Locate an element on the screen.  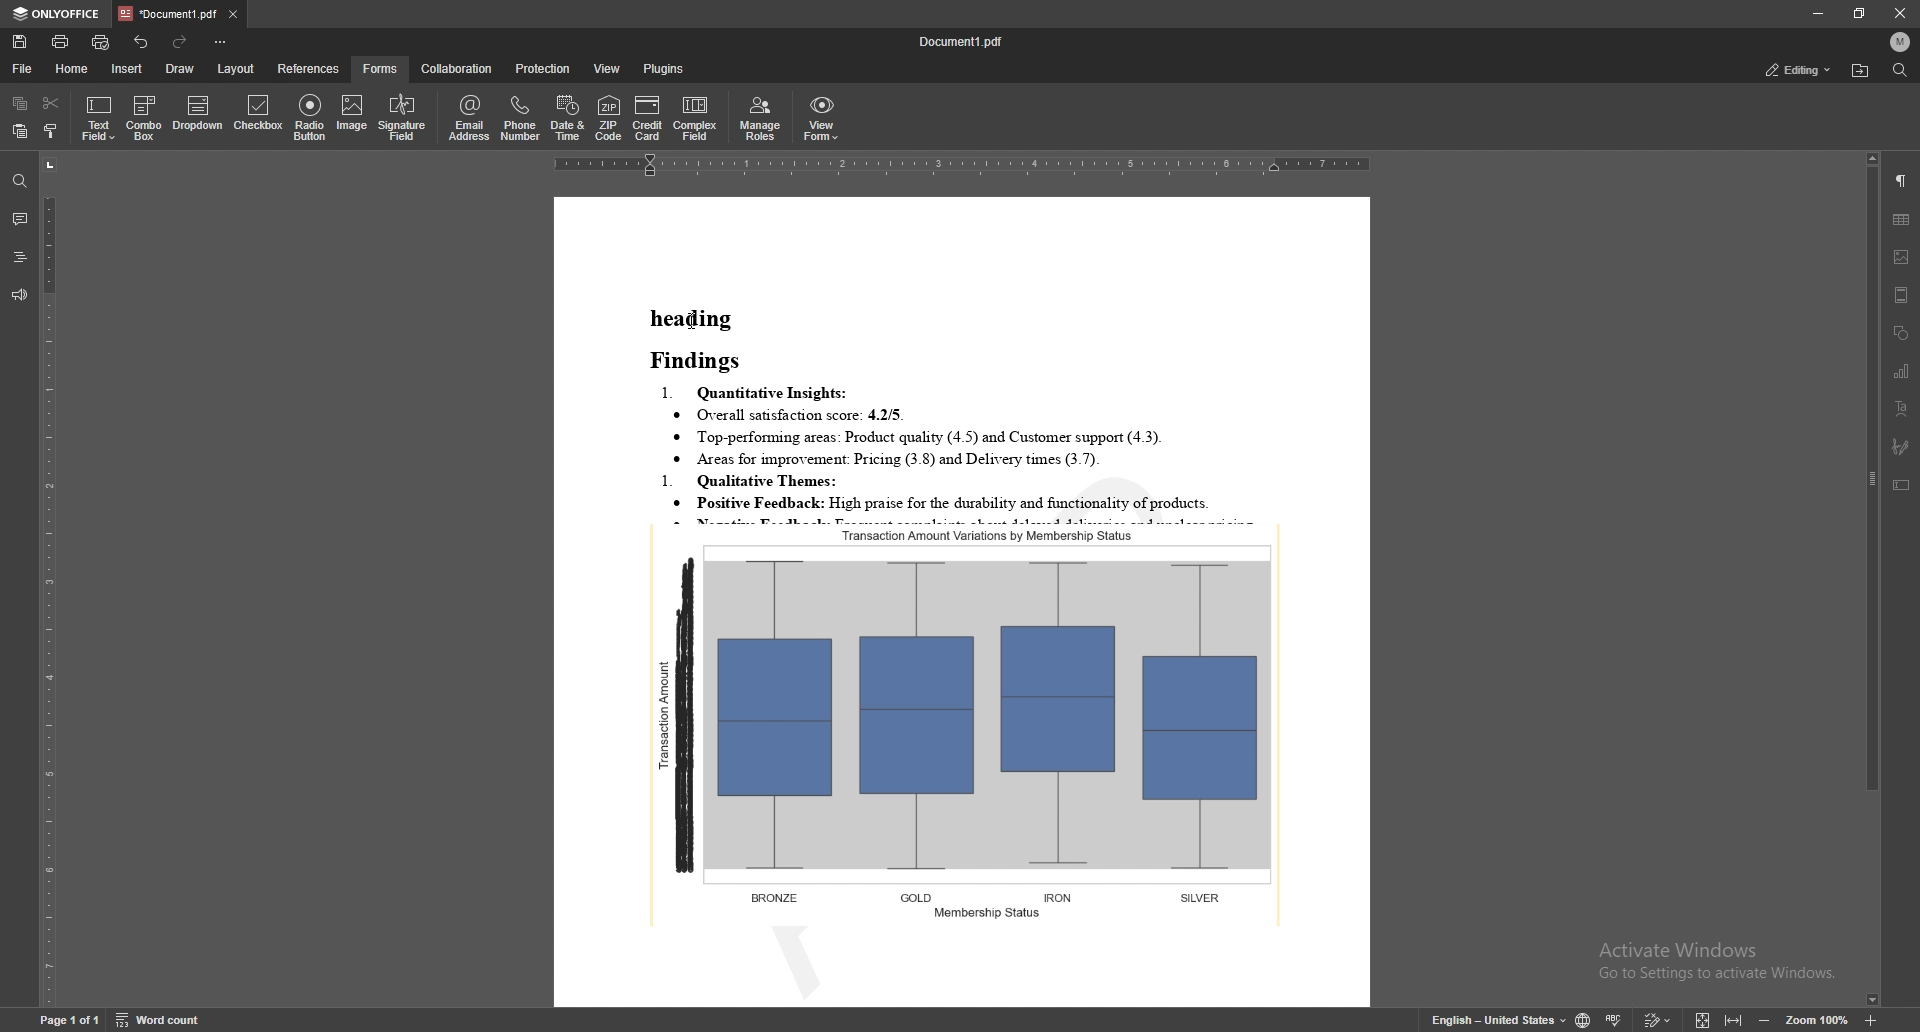
save is located at coordinates (19, 43).